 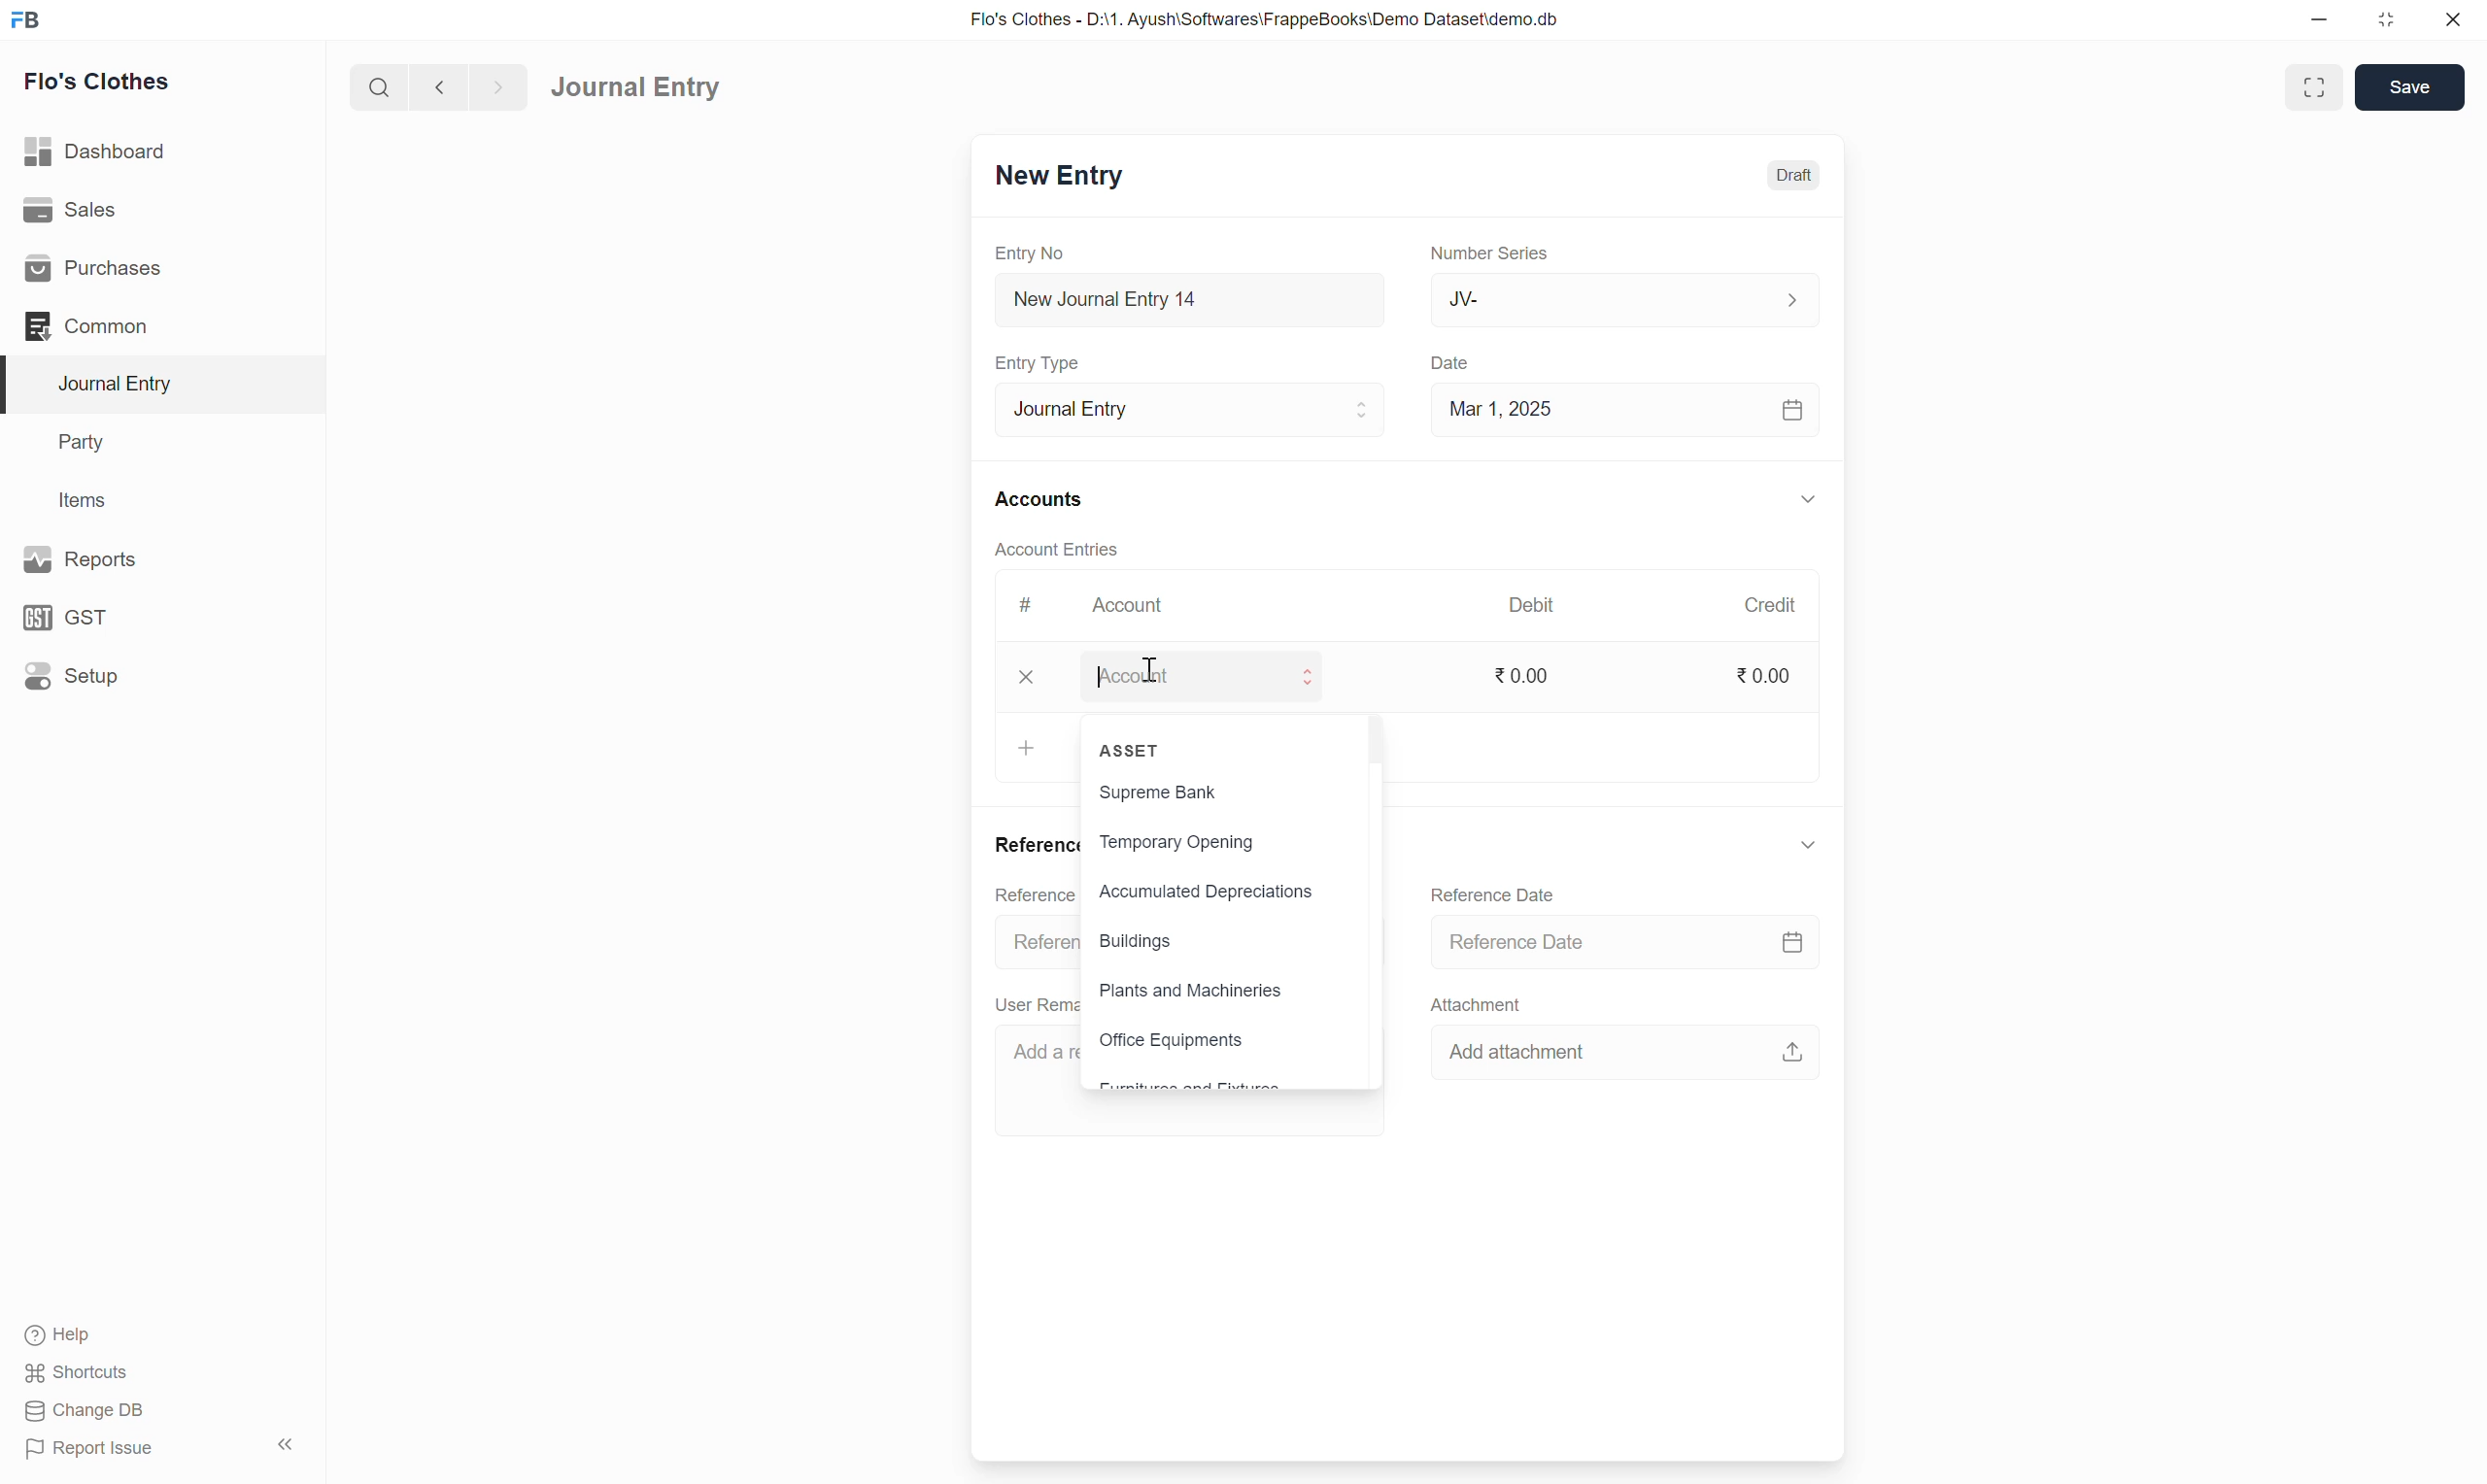 I want to click on Purchases, so click(x=99, y=269).